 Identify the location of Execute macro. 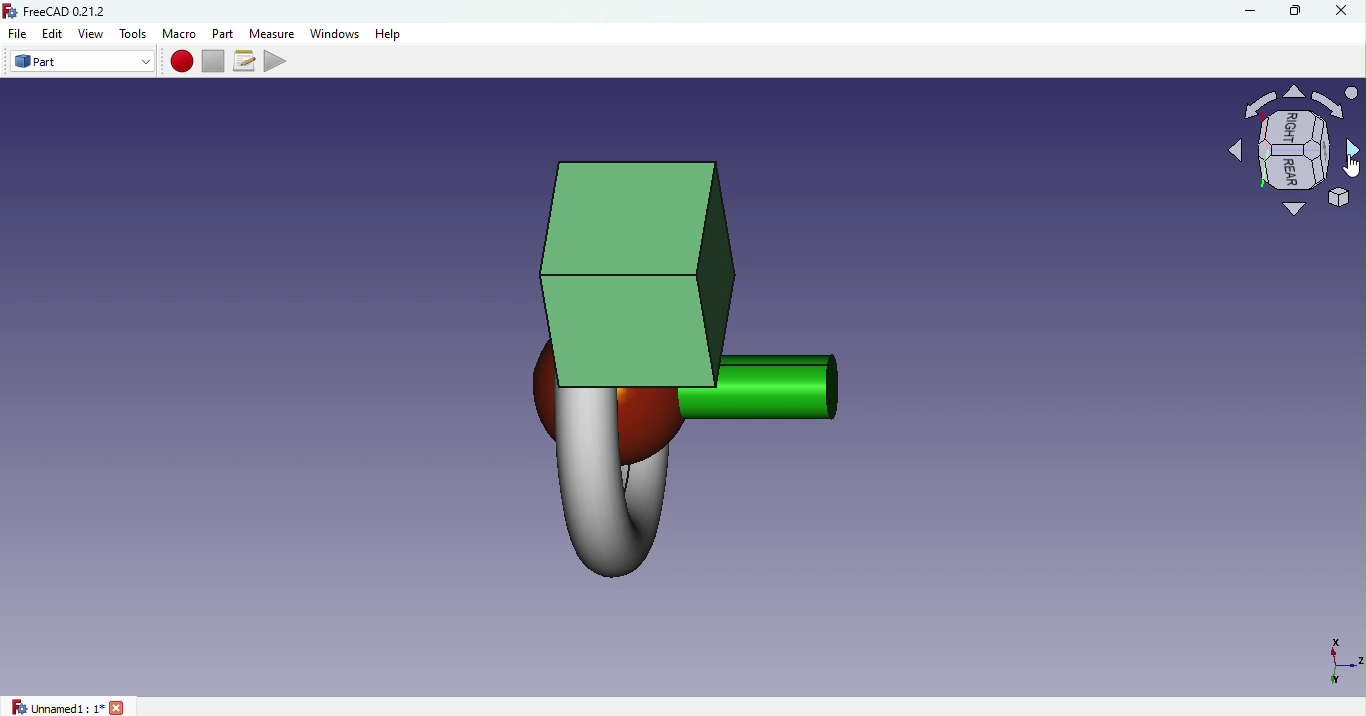
(276, 61).